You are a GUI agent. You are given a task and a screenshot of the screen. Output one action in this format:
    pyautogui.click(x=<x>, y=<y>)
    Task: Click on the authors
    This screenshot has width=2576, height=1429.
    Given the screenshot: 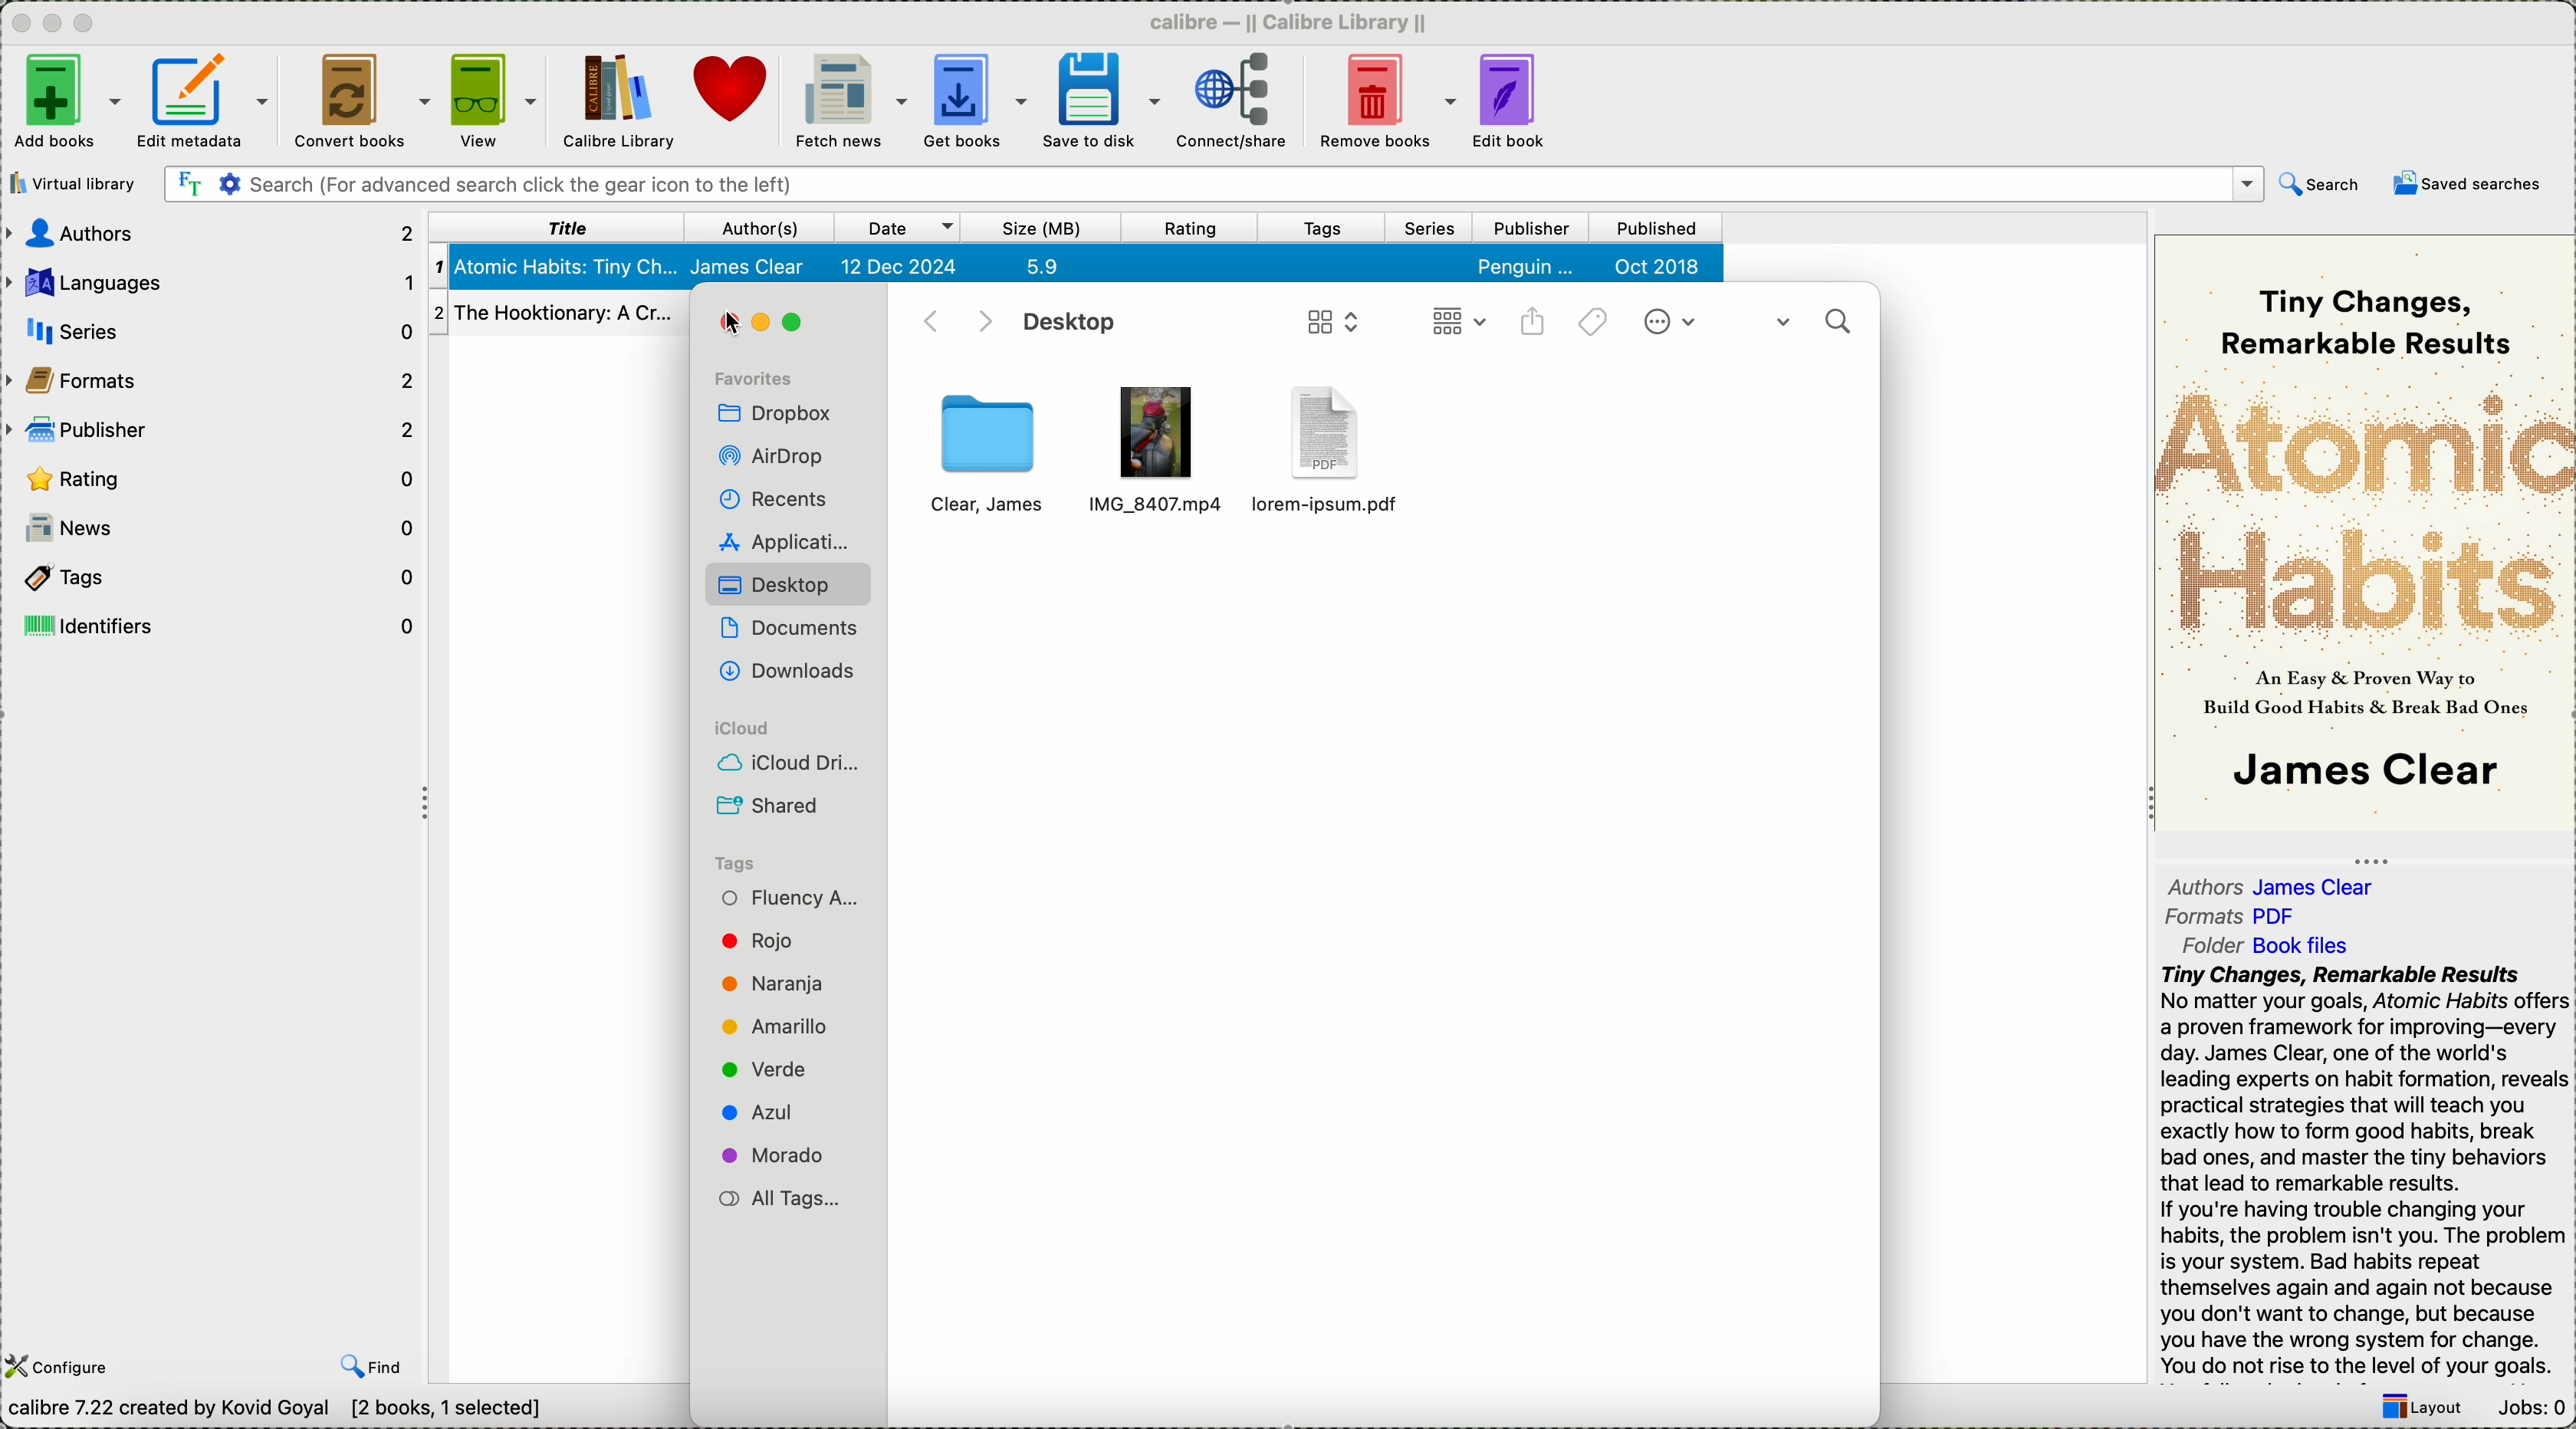 What is the action you would take?
    pyautogui.click(x=208, y=235)
    